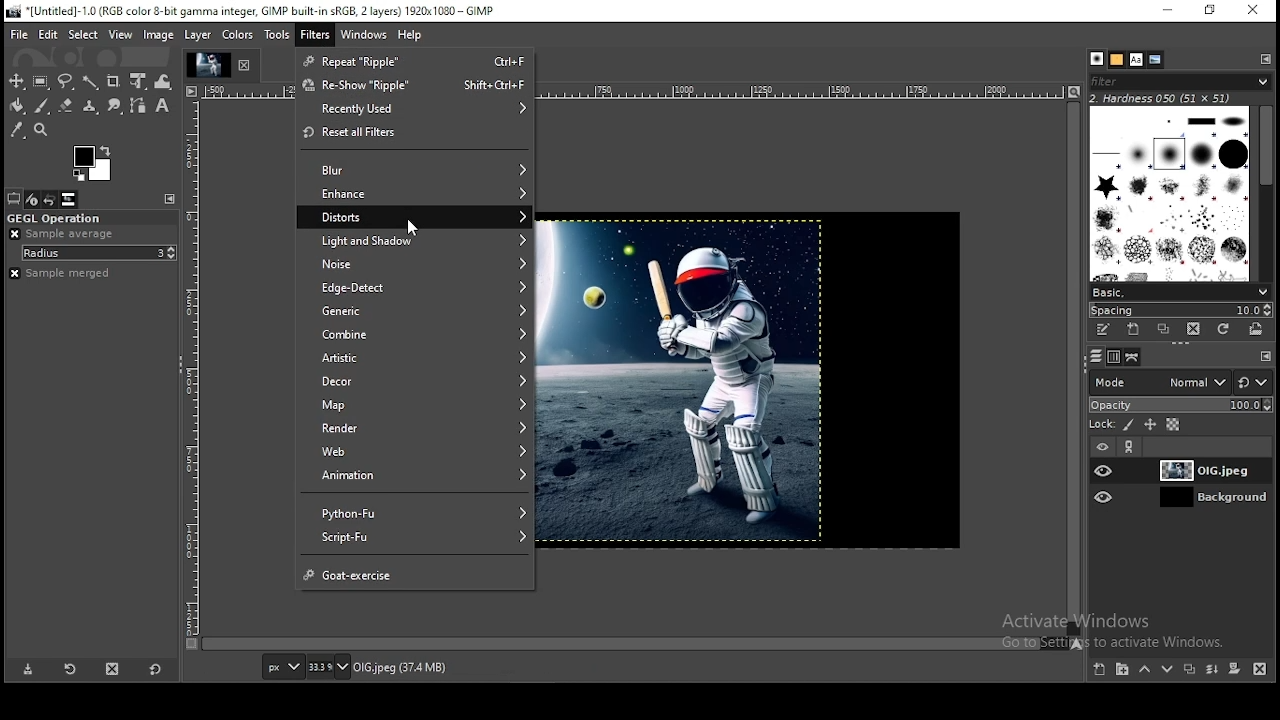 The image size is (1280, 720). What do you see at coordinates (1101, 669) in the screenshot?
I see `create a new layer` at bounding box center [1101, 669].